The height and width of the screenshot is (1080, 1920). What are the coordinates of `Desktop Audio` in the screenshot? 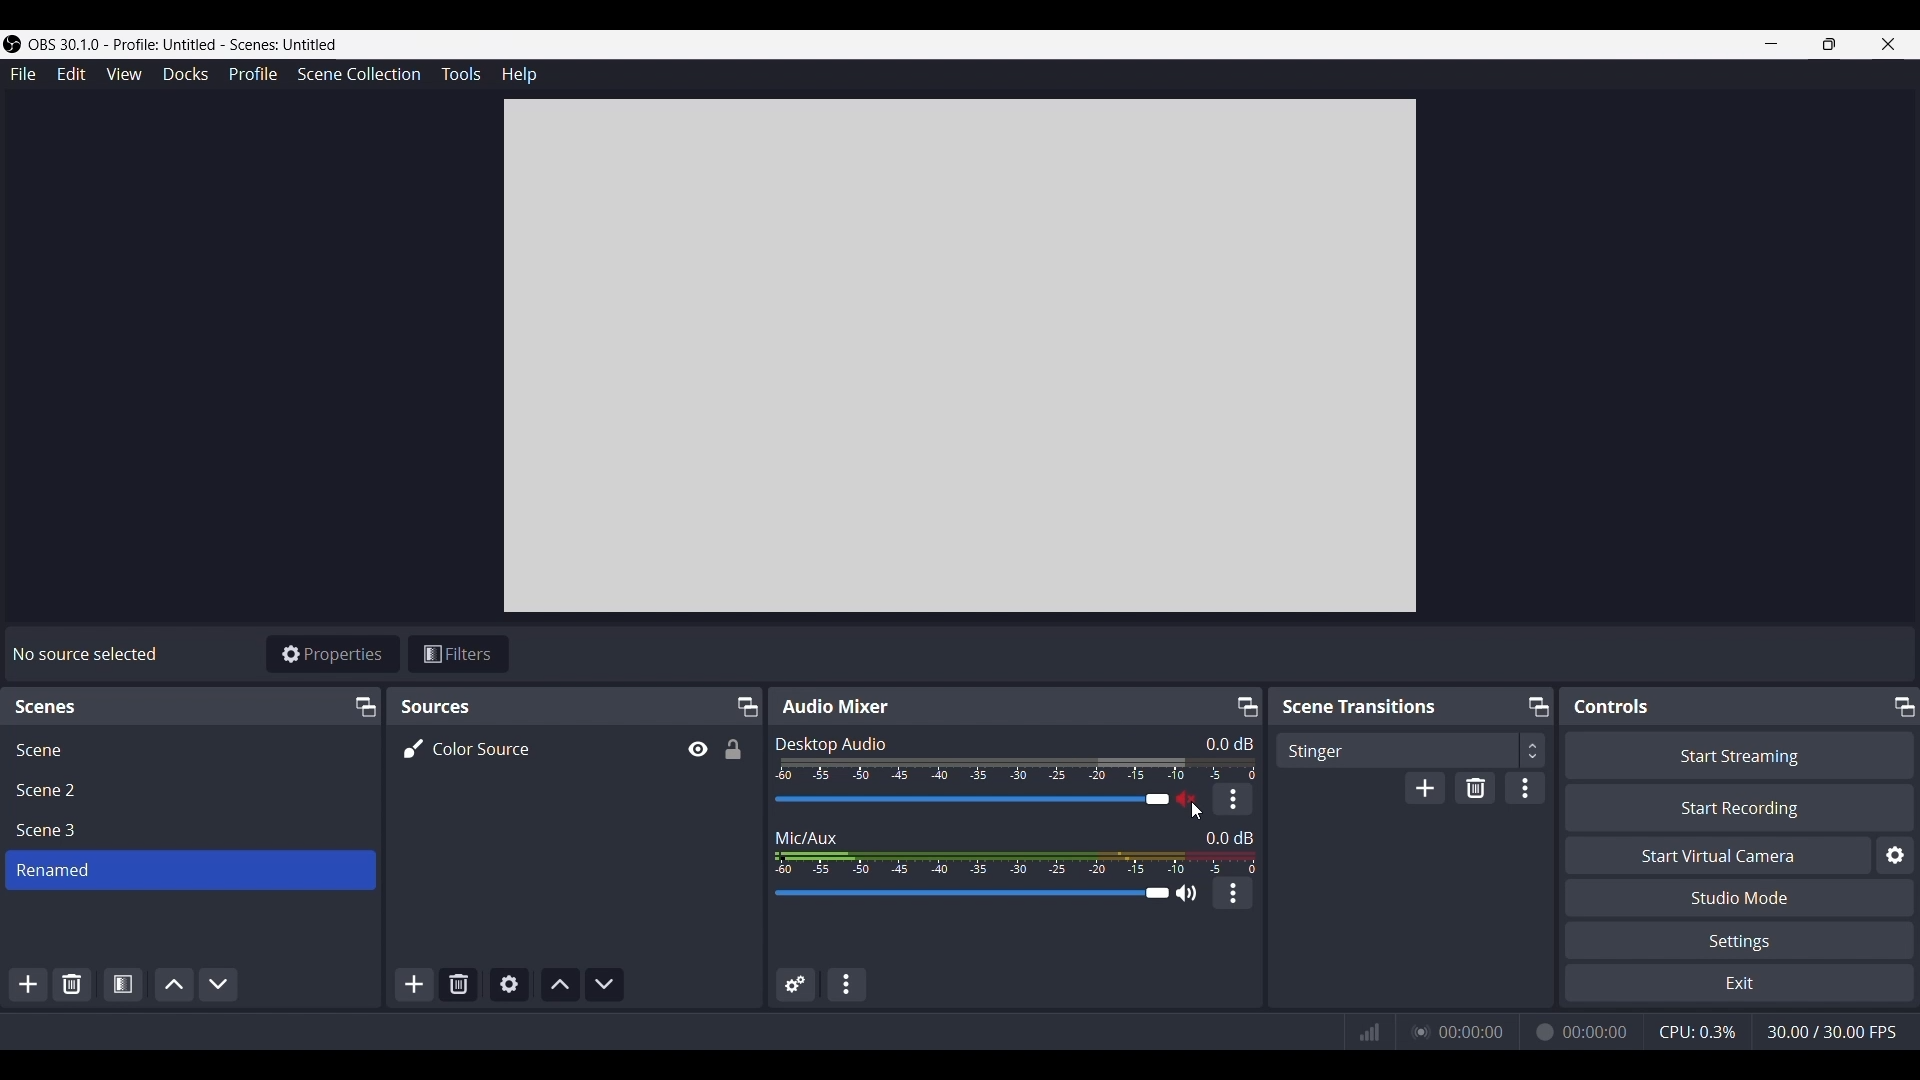 It's located at (833, 741).